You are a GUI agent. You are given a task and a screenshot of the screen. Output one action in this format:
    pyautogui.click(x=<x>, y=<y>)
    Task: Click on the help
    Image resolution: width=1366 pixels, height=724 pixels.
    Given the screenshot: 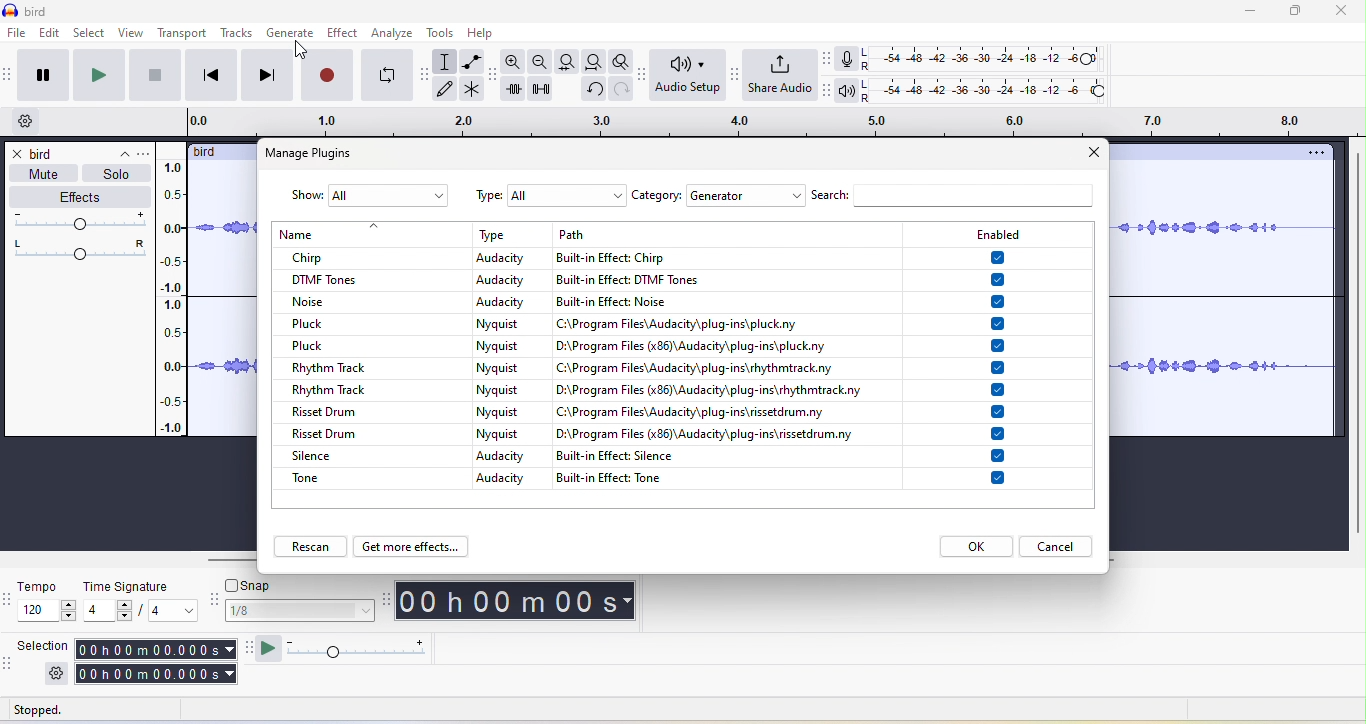 What is the action you would take?
    pyautogui.click(x=491, y=35)
    